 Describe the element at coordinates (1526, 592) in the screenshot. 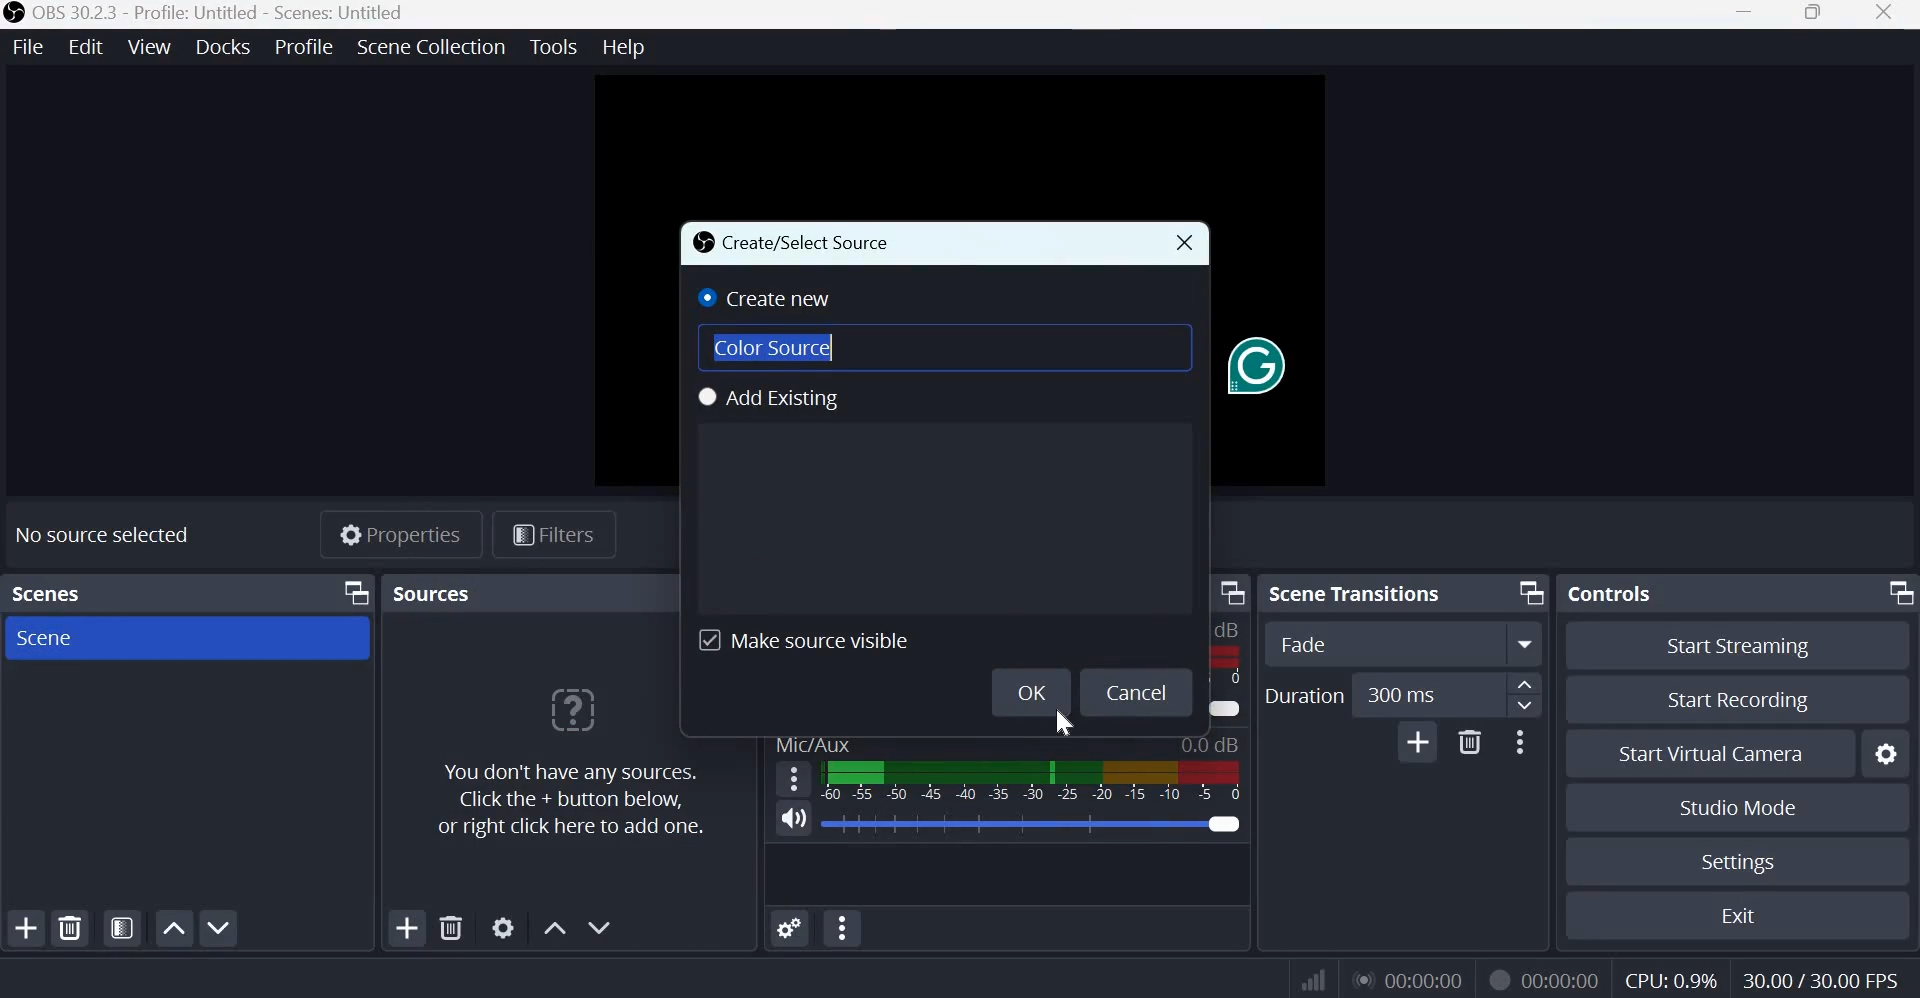

I see `Dock Options icon` at that location.